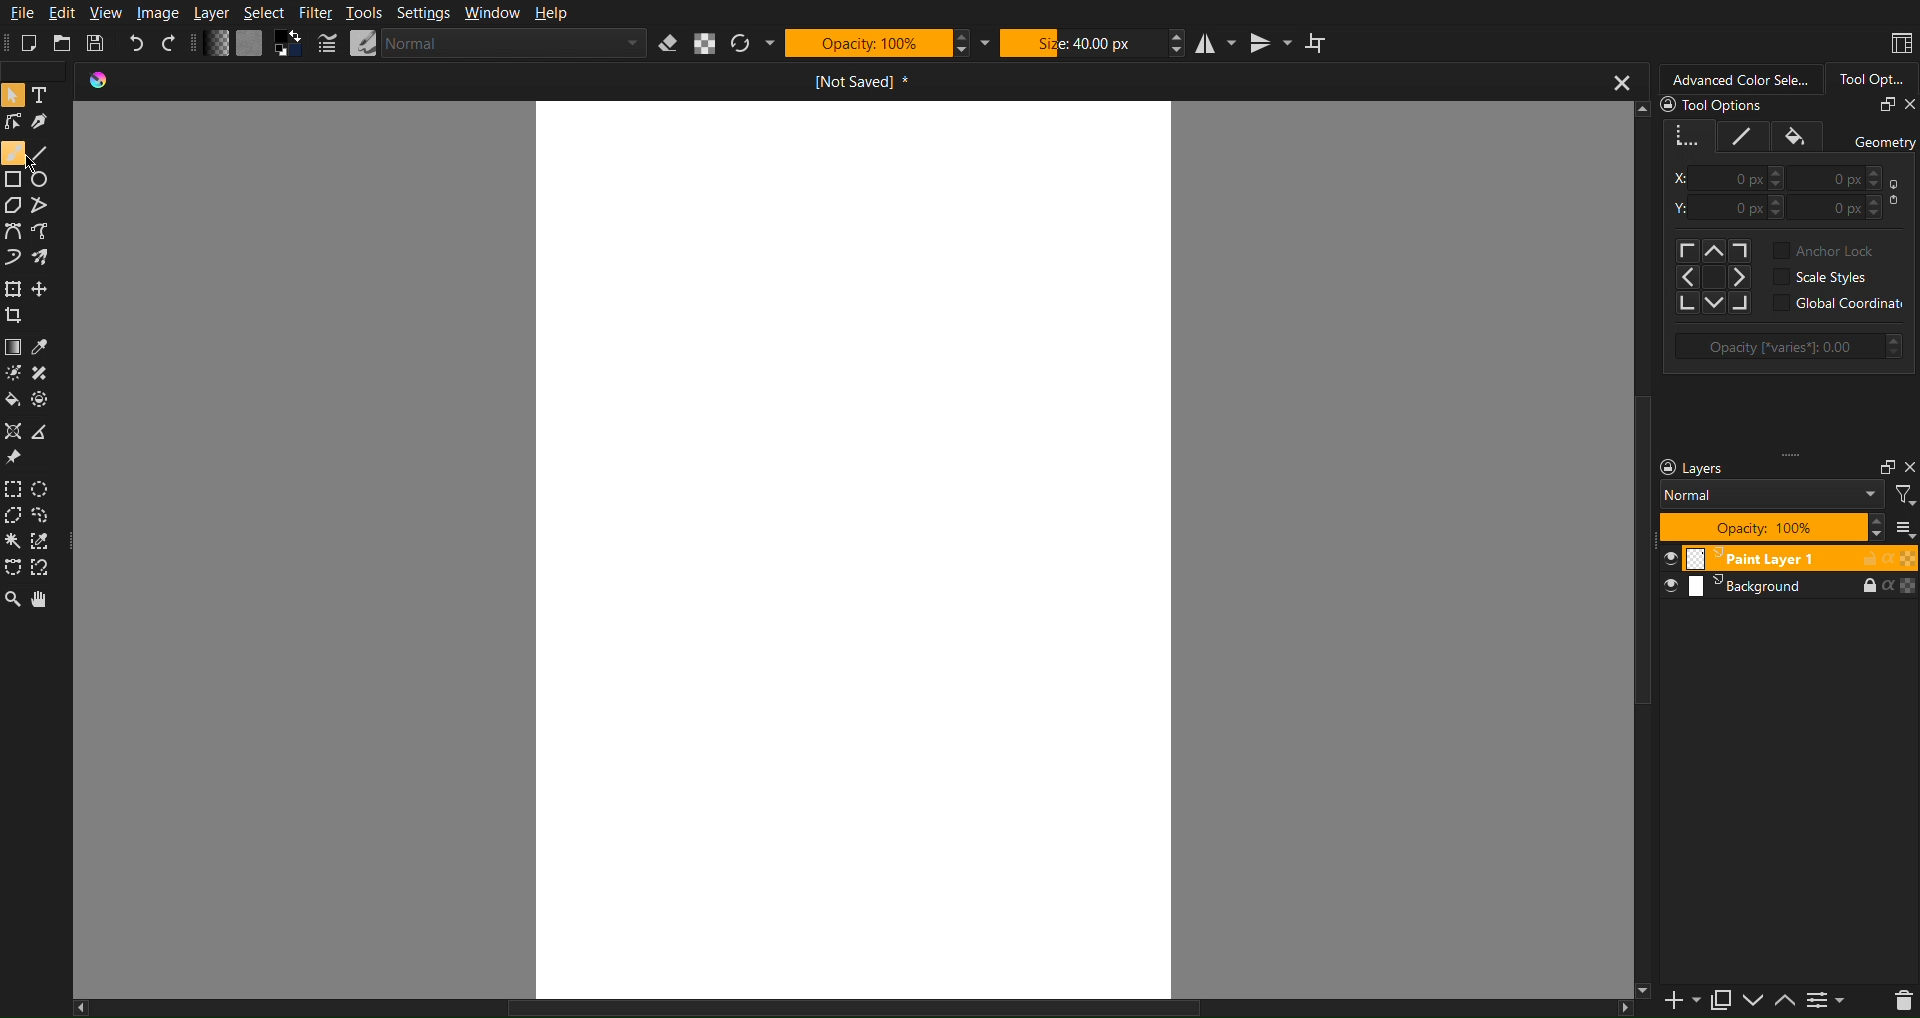 This screenshot has width=1920, height=1018. I want to click on Workspace, so click(1900, 43).